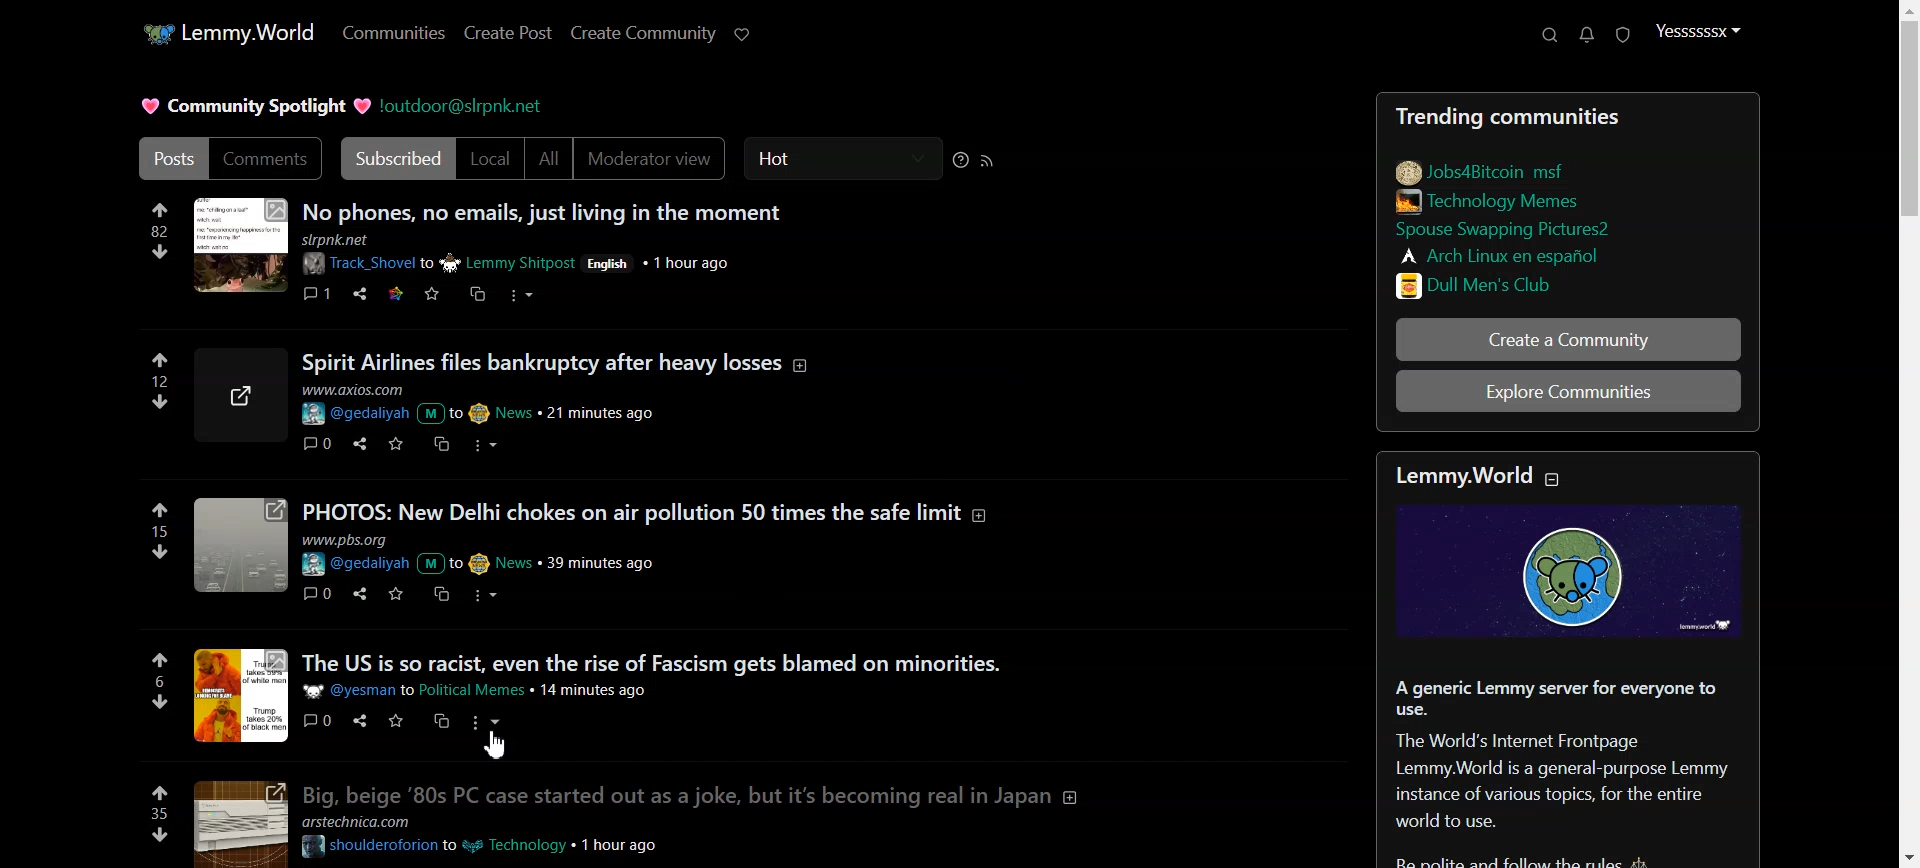 This screenshot has width=1920, height=868. I want to click on downvote, so click(156, 701).